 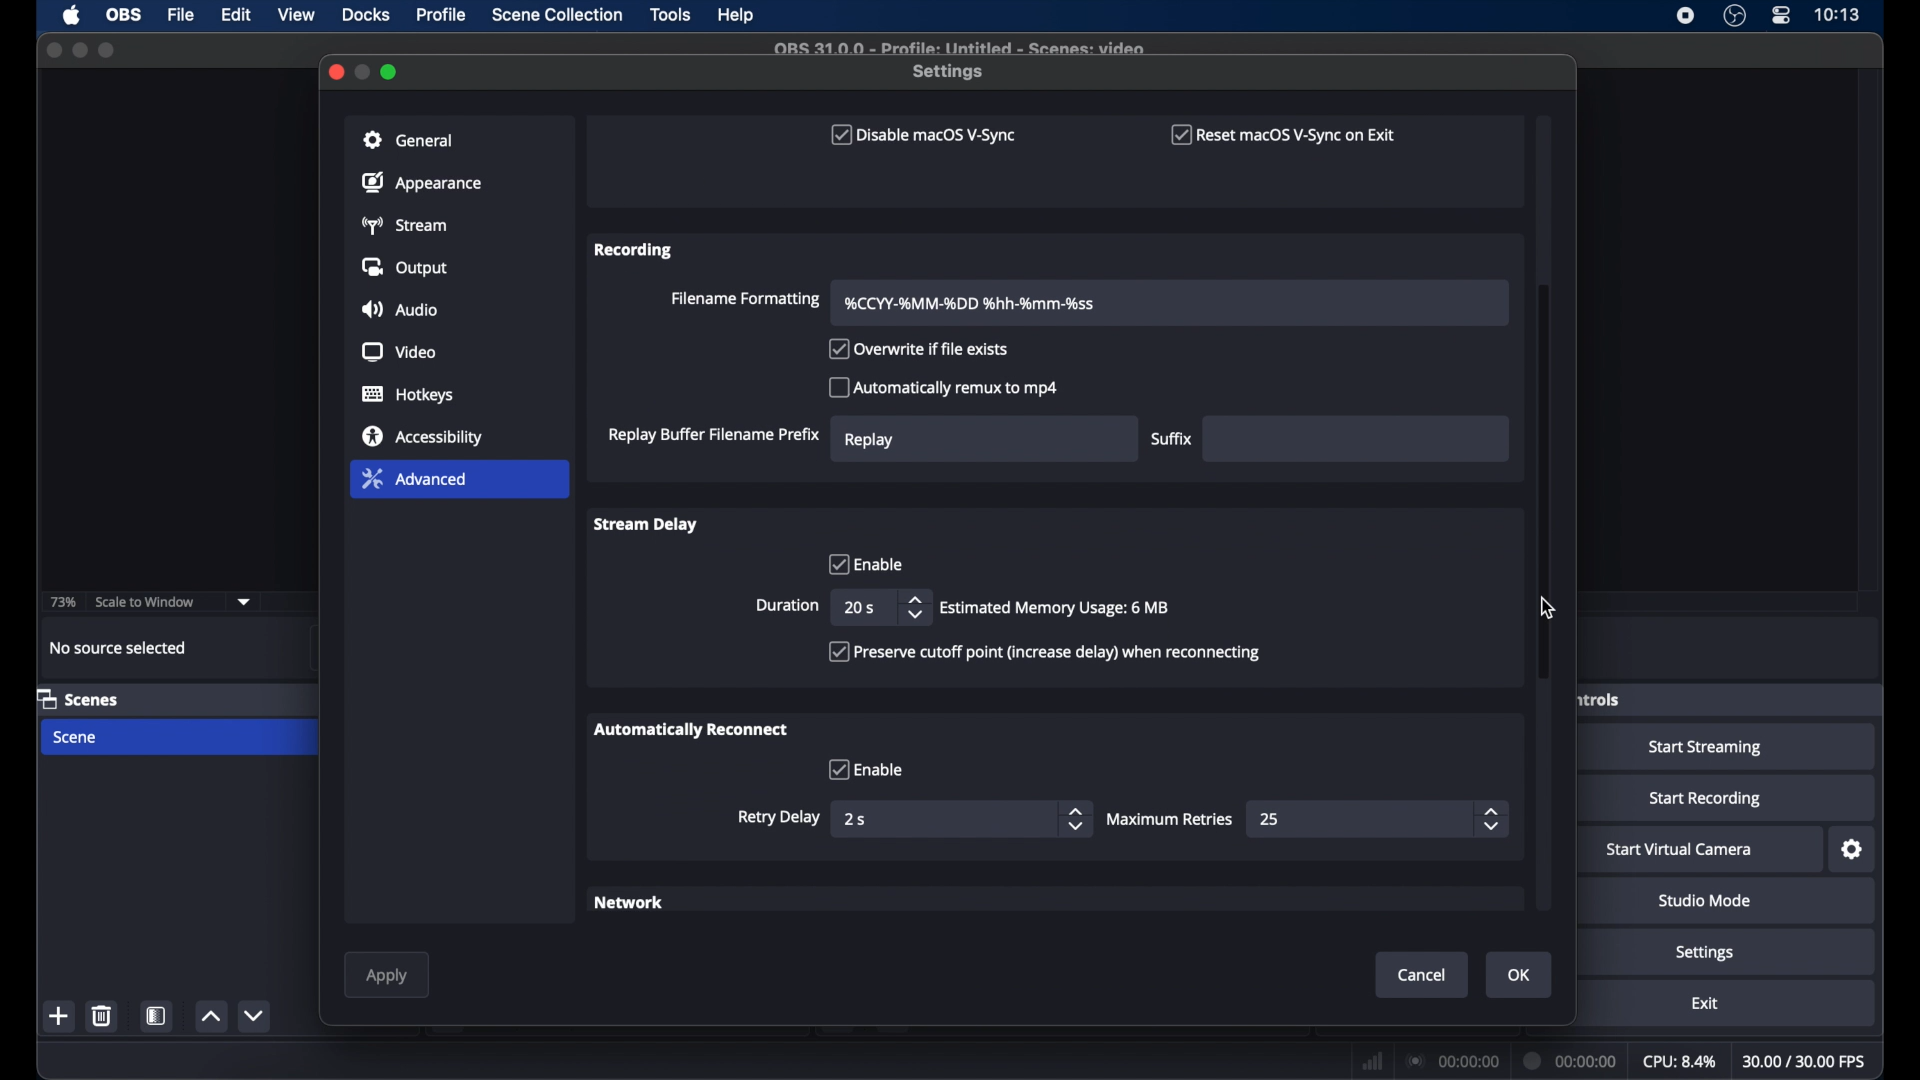 I want to click on start recording, so click(x=1706, y=799).